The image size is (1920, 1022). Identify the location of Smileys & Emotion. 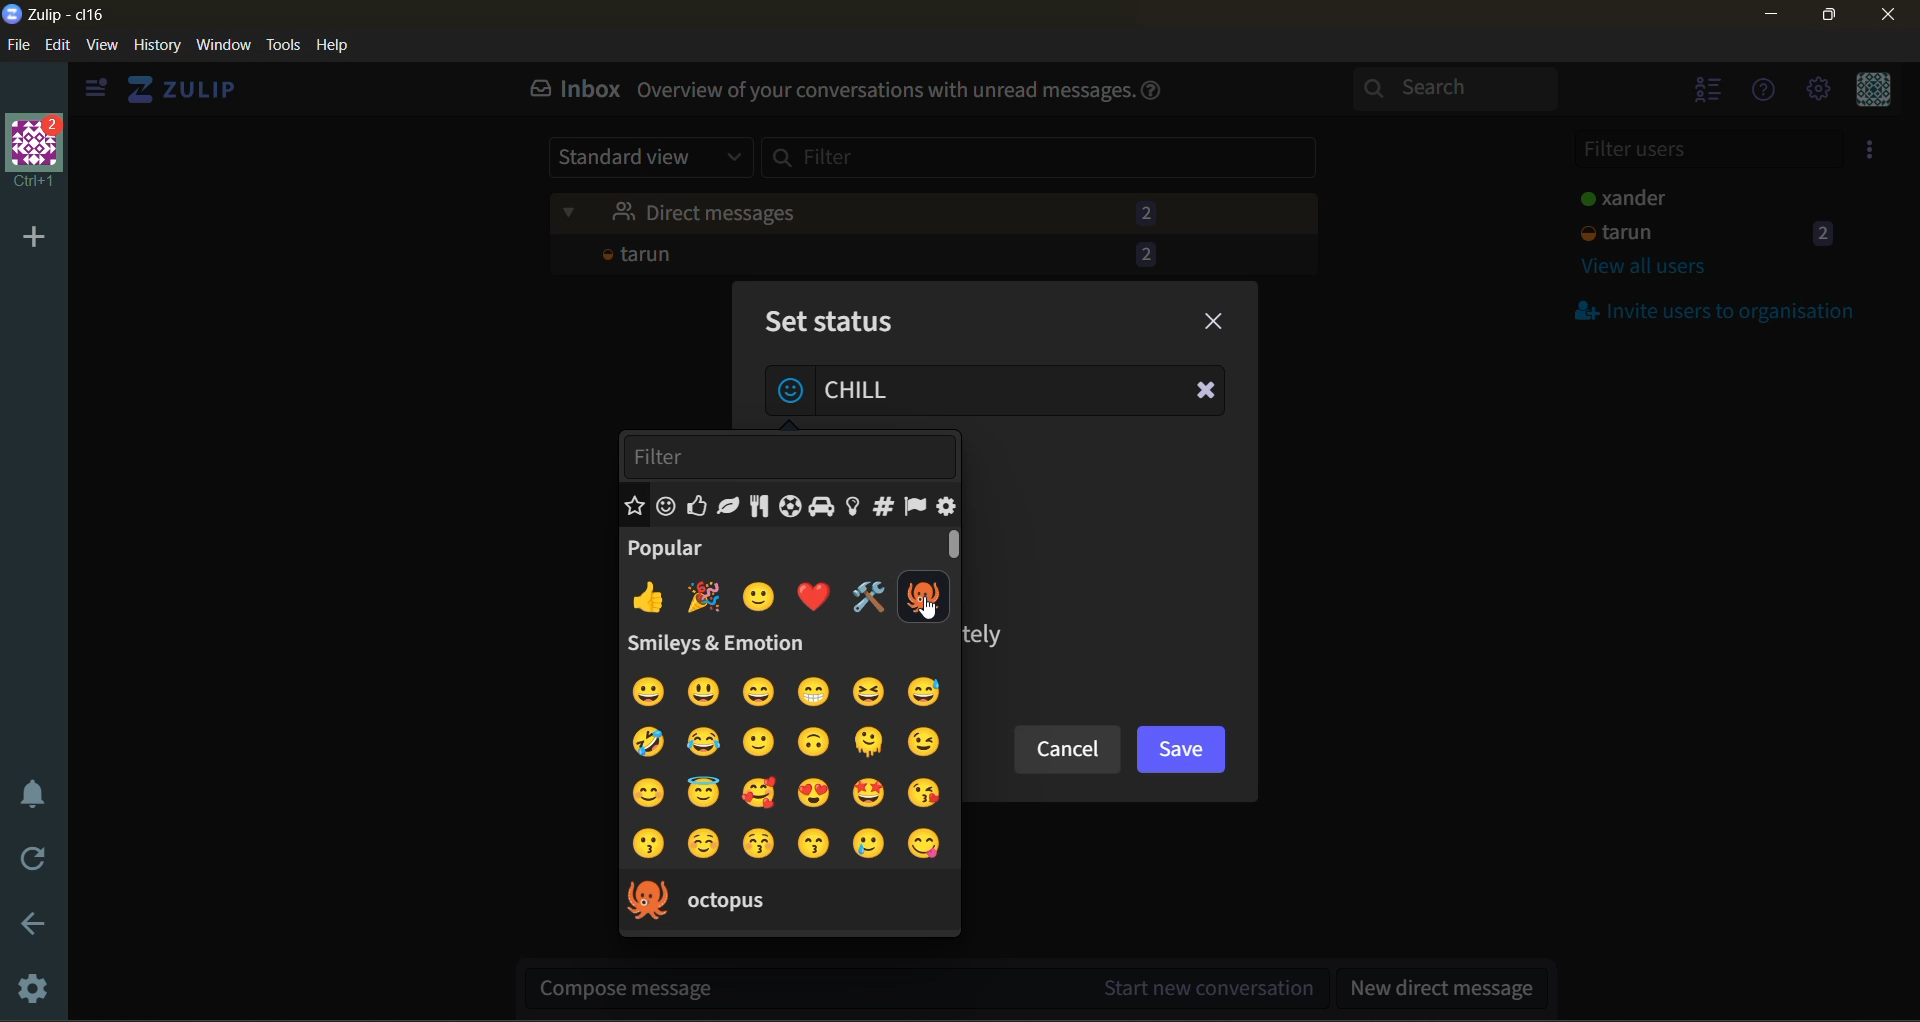
(724, 644).